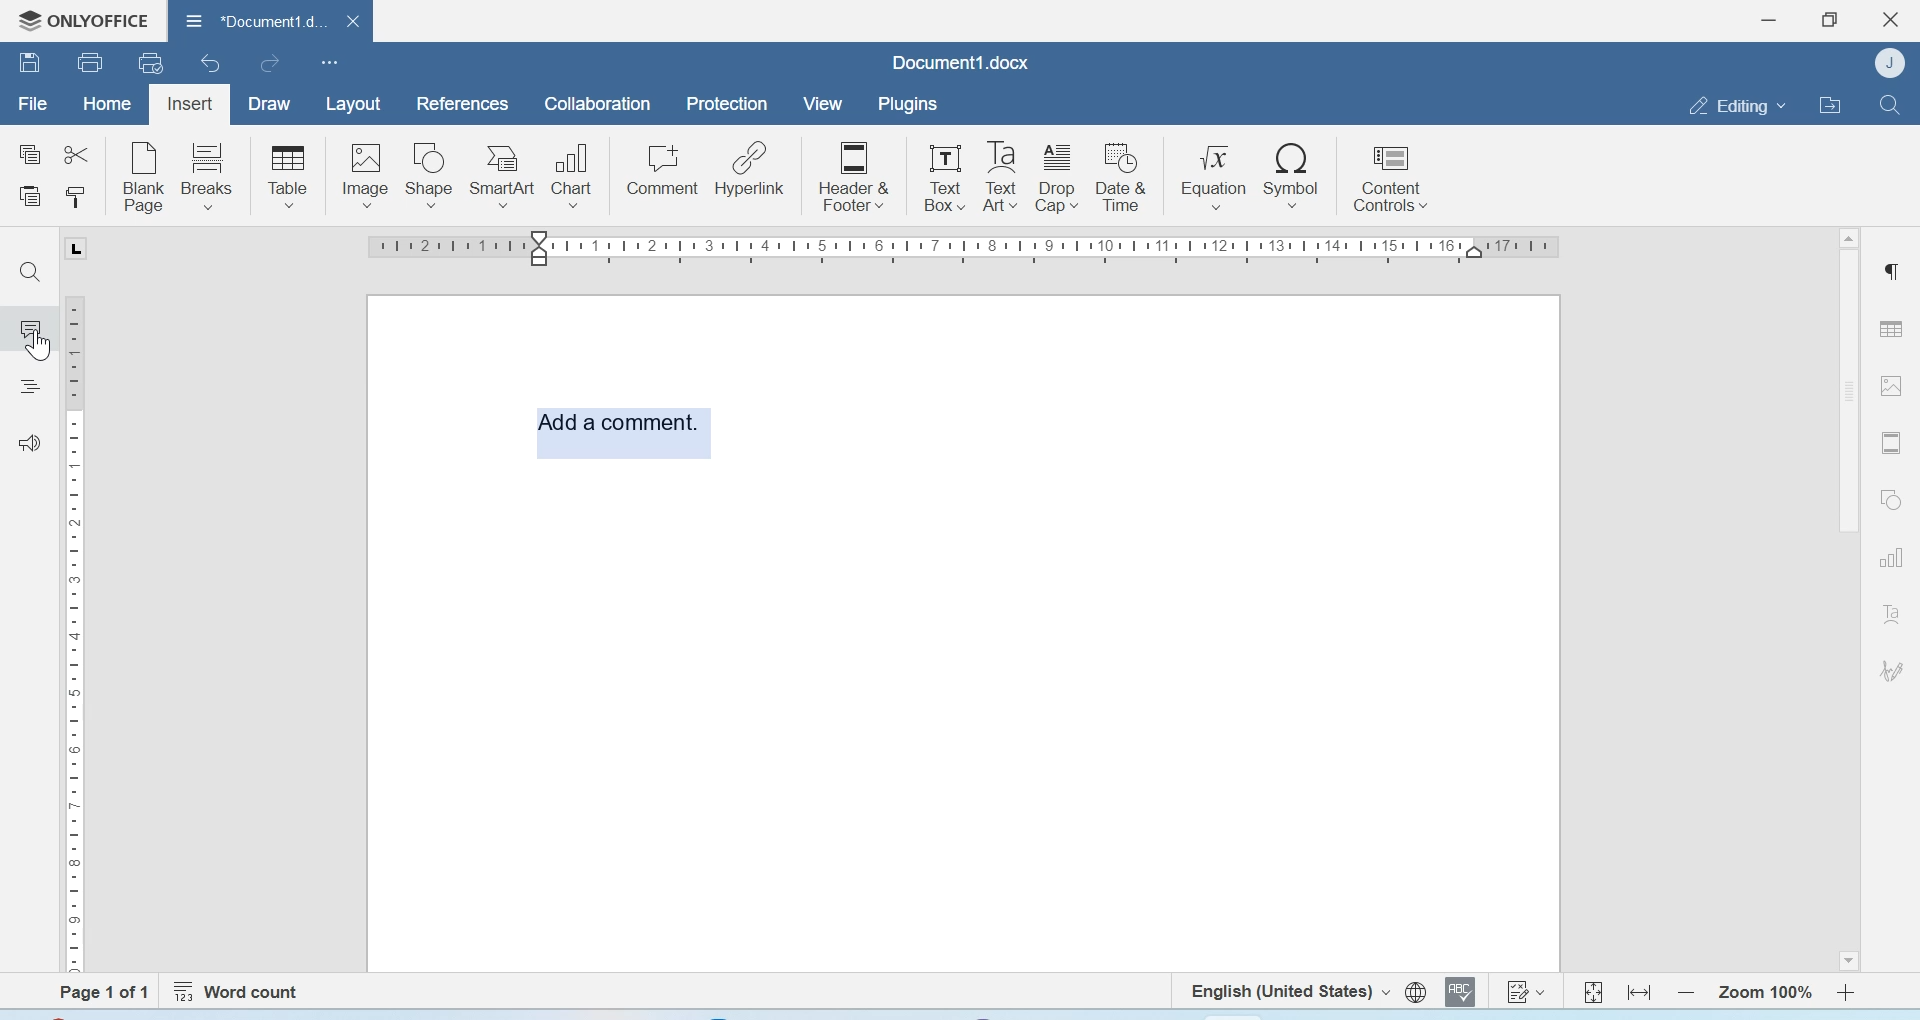 The image size is (1920, 1020). What do you see at coordinates (1830, 104) in the screenshot?
I see `Open file location` at bounding box center [1830, 104].